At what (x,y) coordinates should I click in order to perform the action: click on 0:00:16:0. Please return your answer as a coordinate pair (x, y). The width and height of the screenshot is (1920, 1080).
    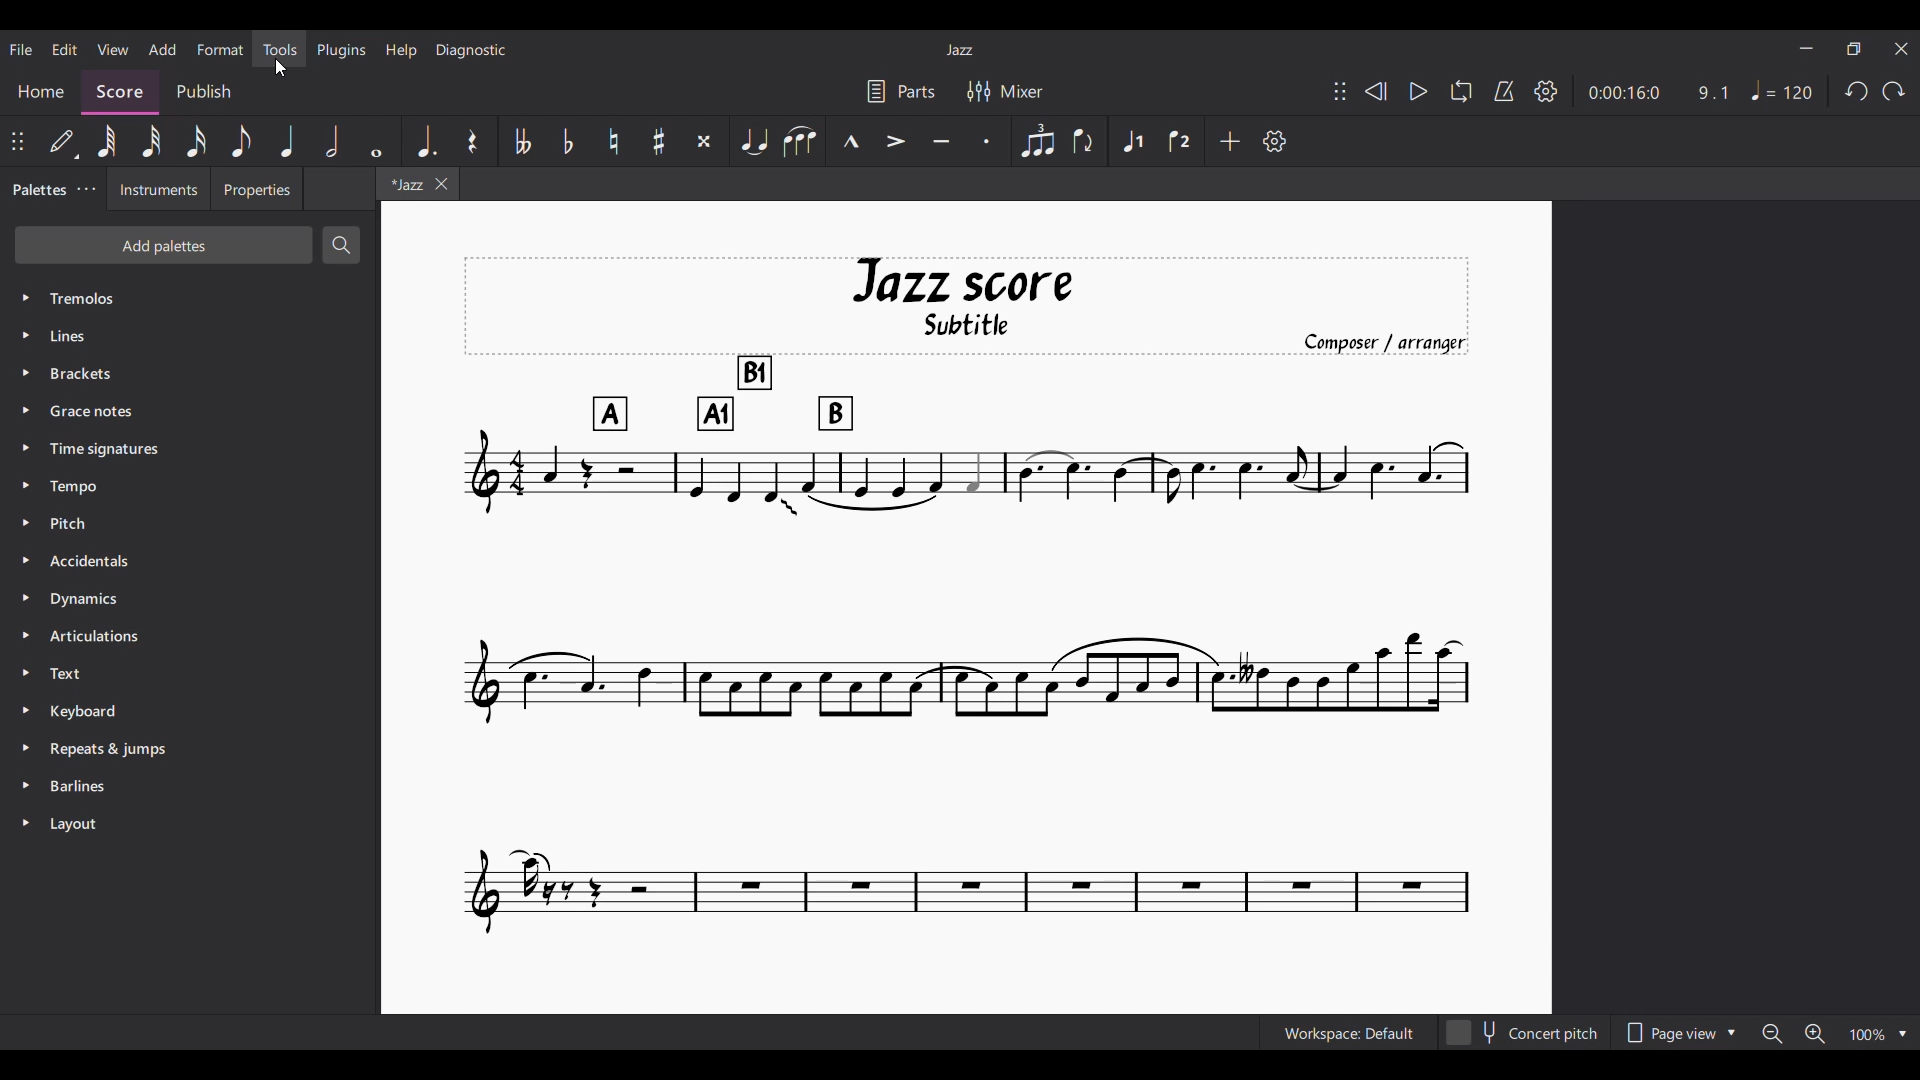
    Looking at the image, I should click on (1625, 93).